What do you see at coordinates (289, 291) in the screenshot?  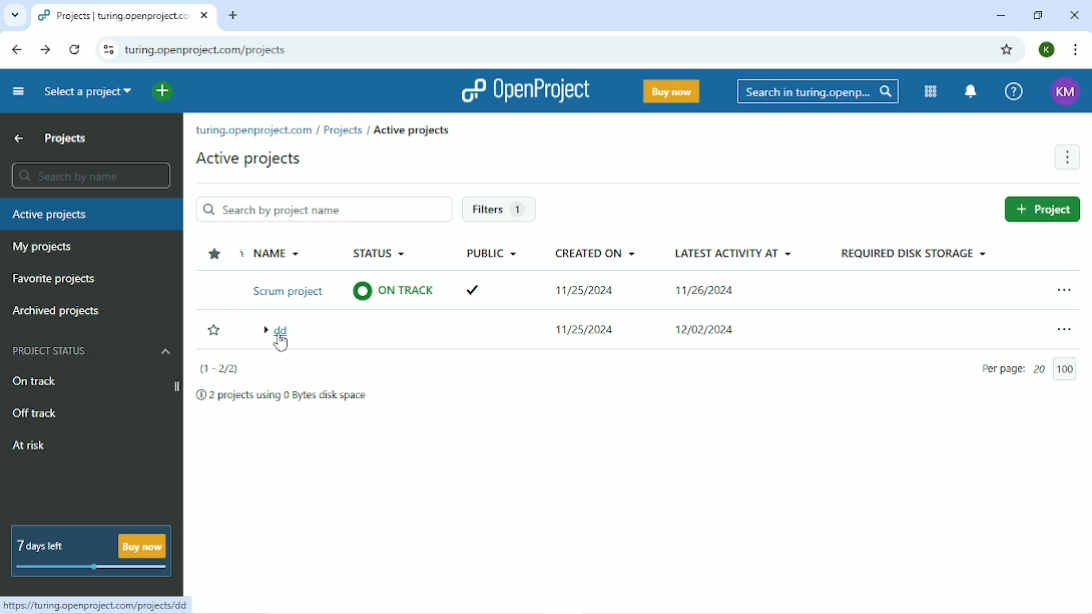 I see `Scrum project` at bounding box center [289, 291].